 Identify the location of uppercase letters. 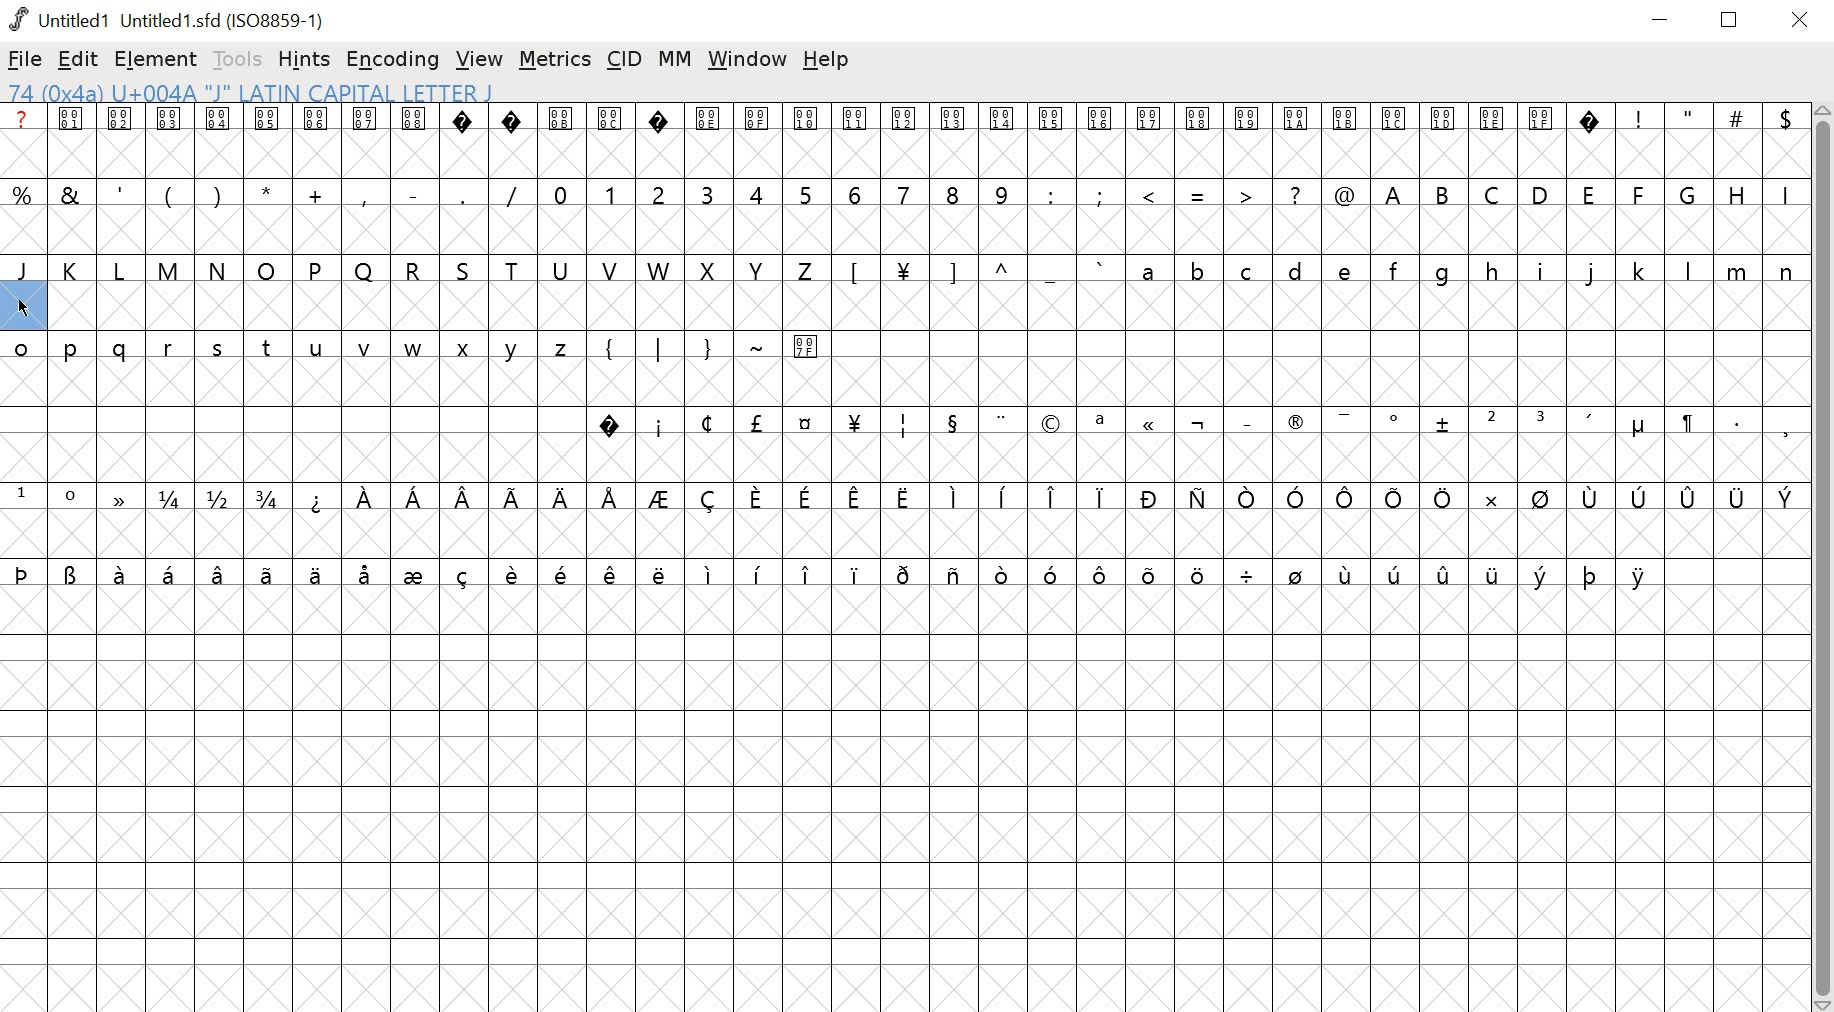
(1588, 193).